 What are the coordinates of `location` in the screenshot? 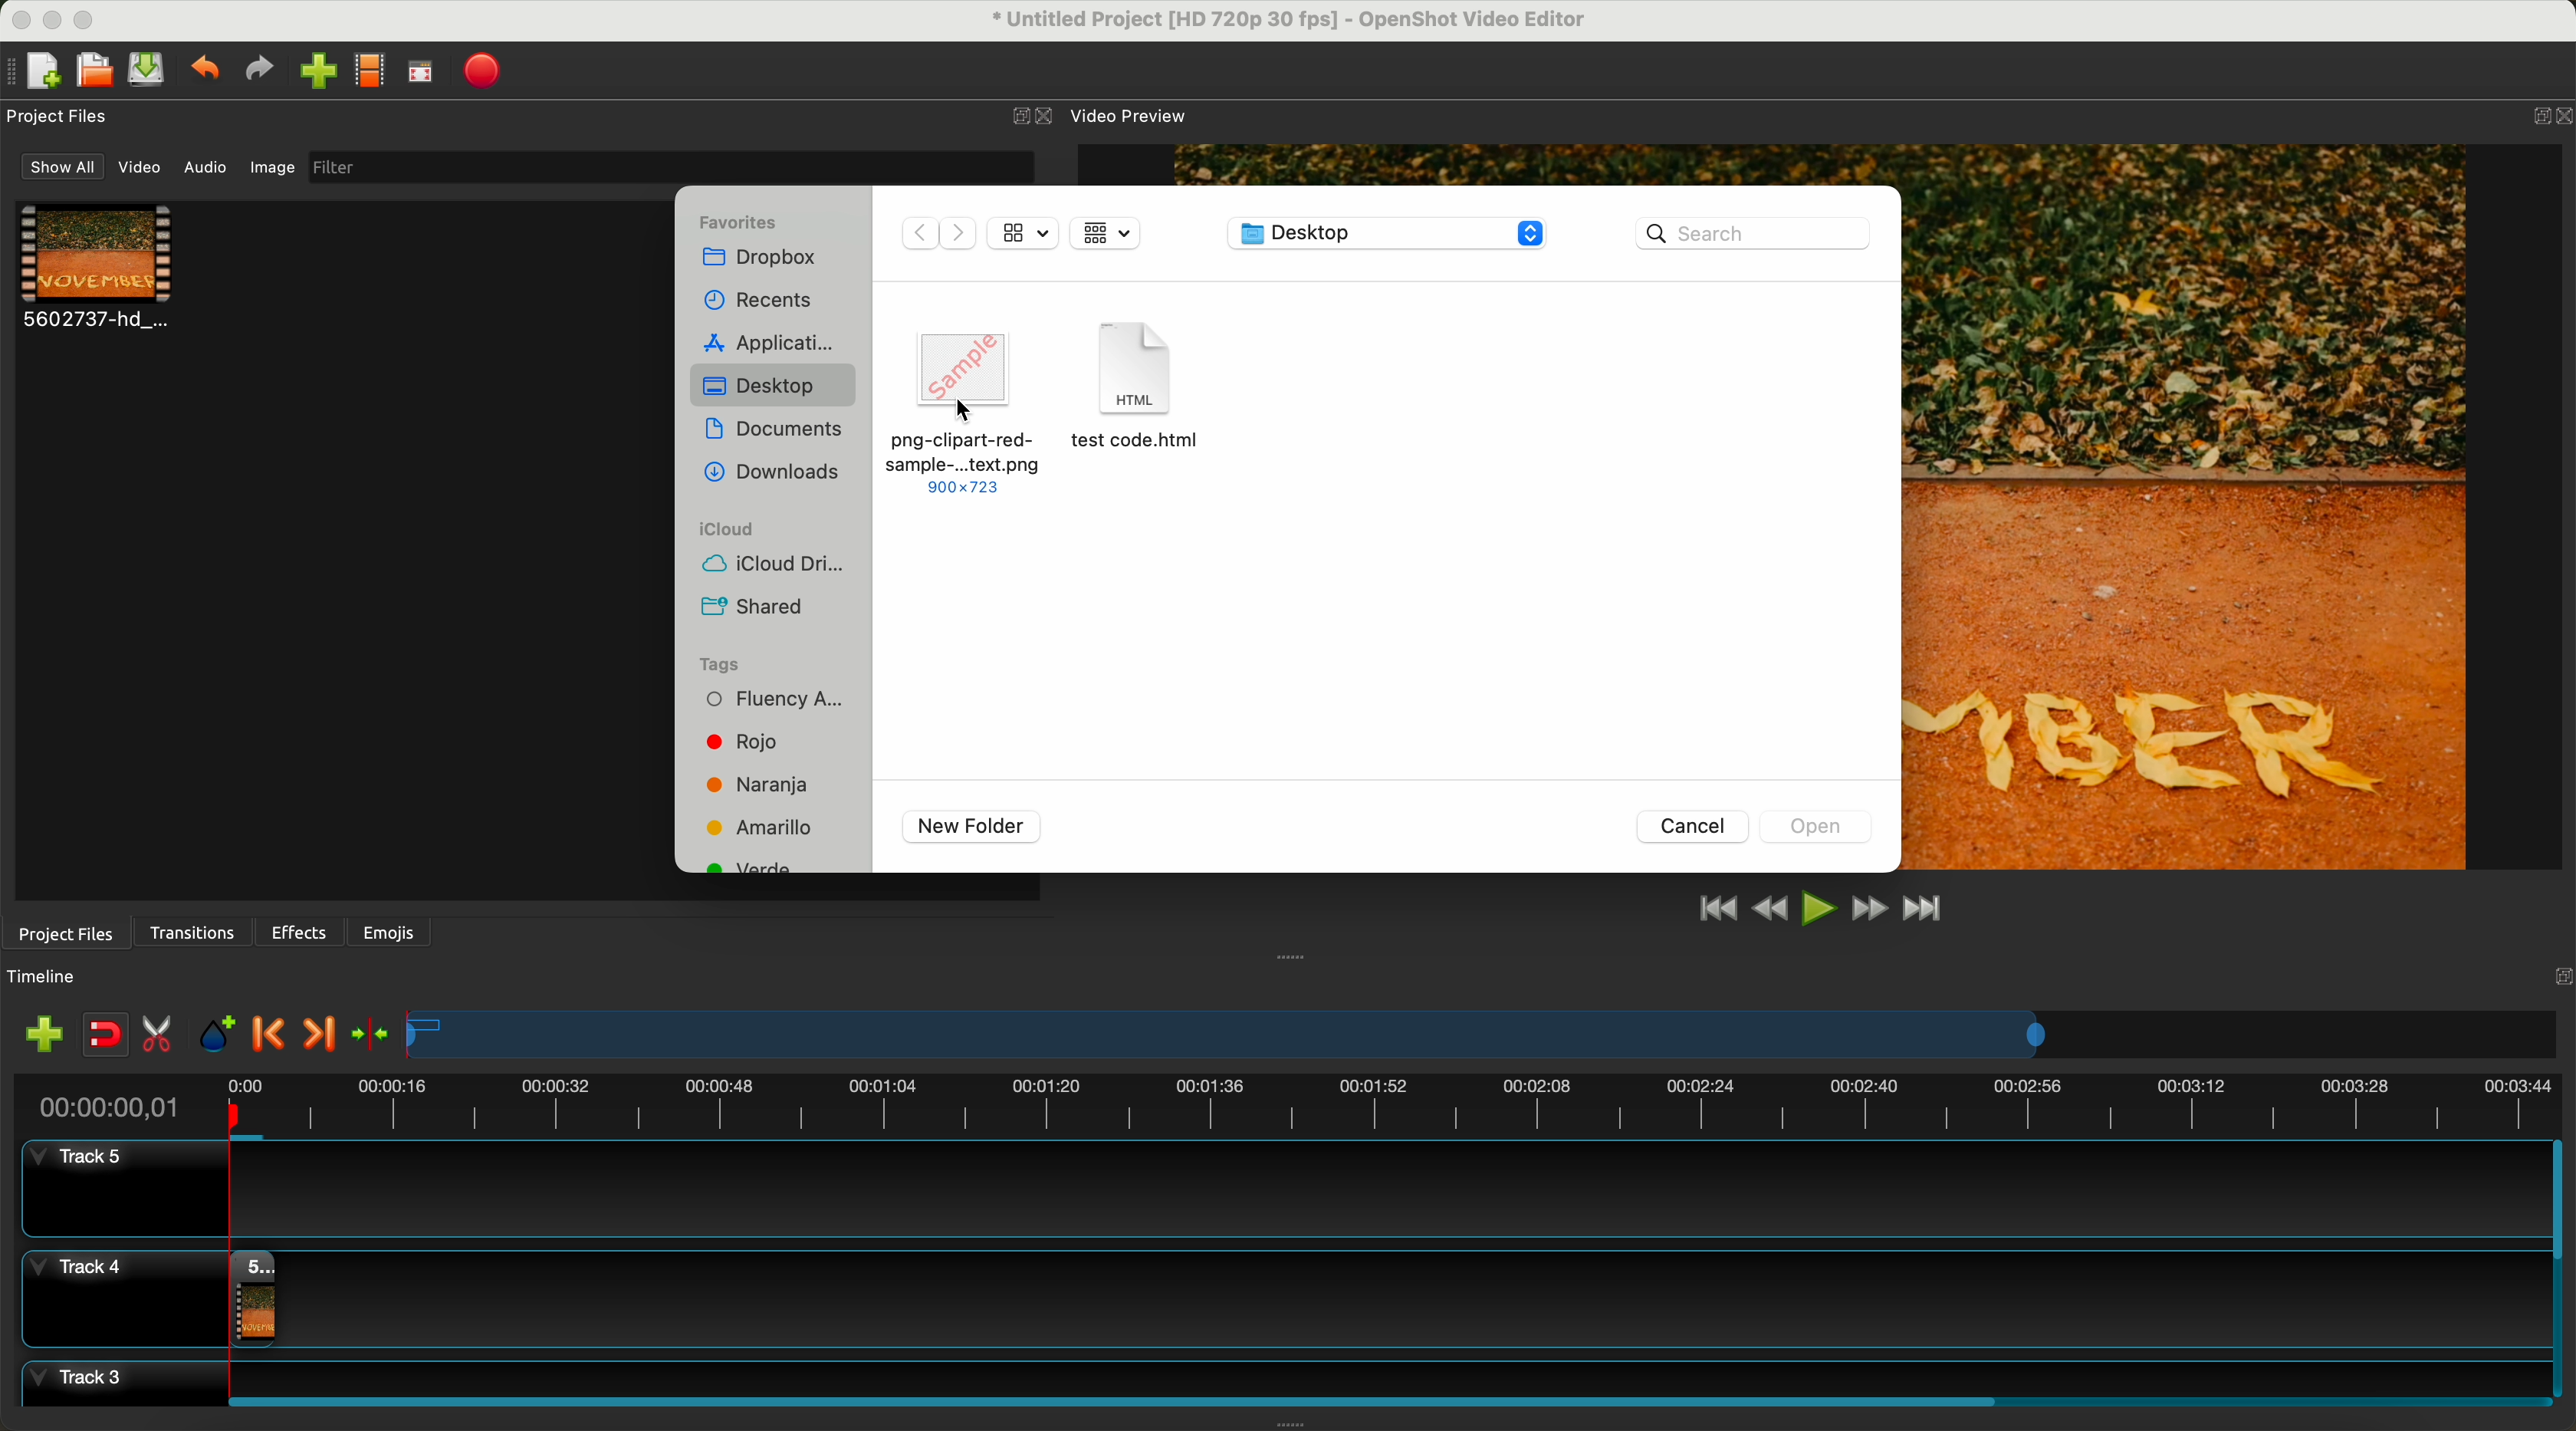 It's located at (1388, 235).